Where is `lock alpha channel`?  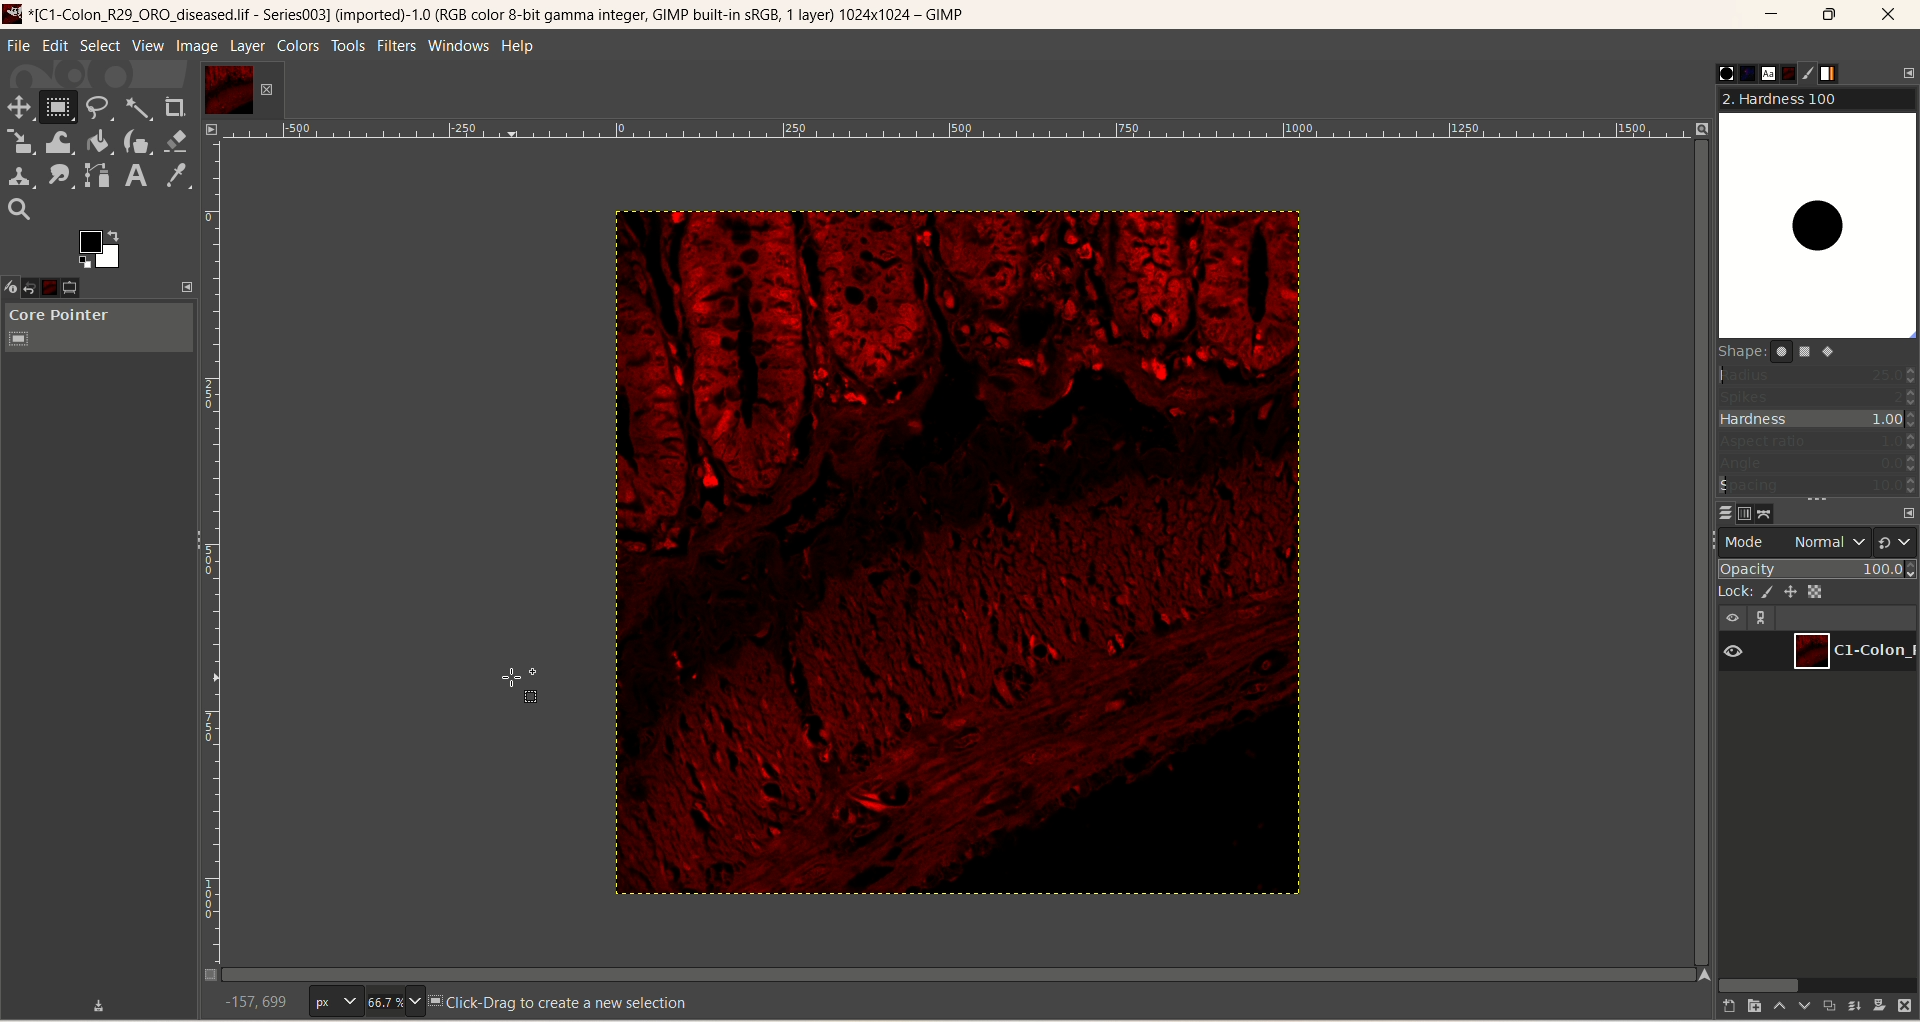 lock alpha channel is located at coordinates (1826, 592).